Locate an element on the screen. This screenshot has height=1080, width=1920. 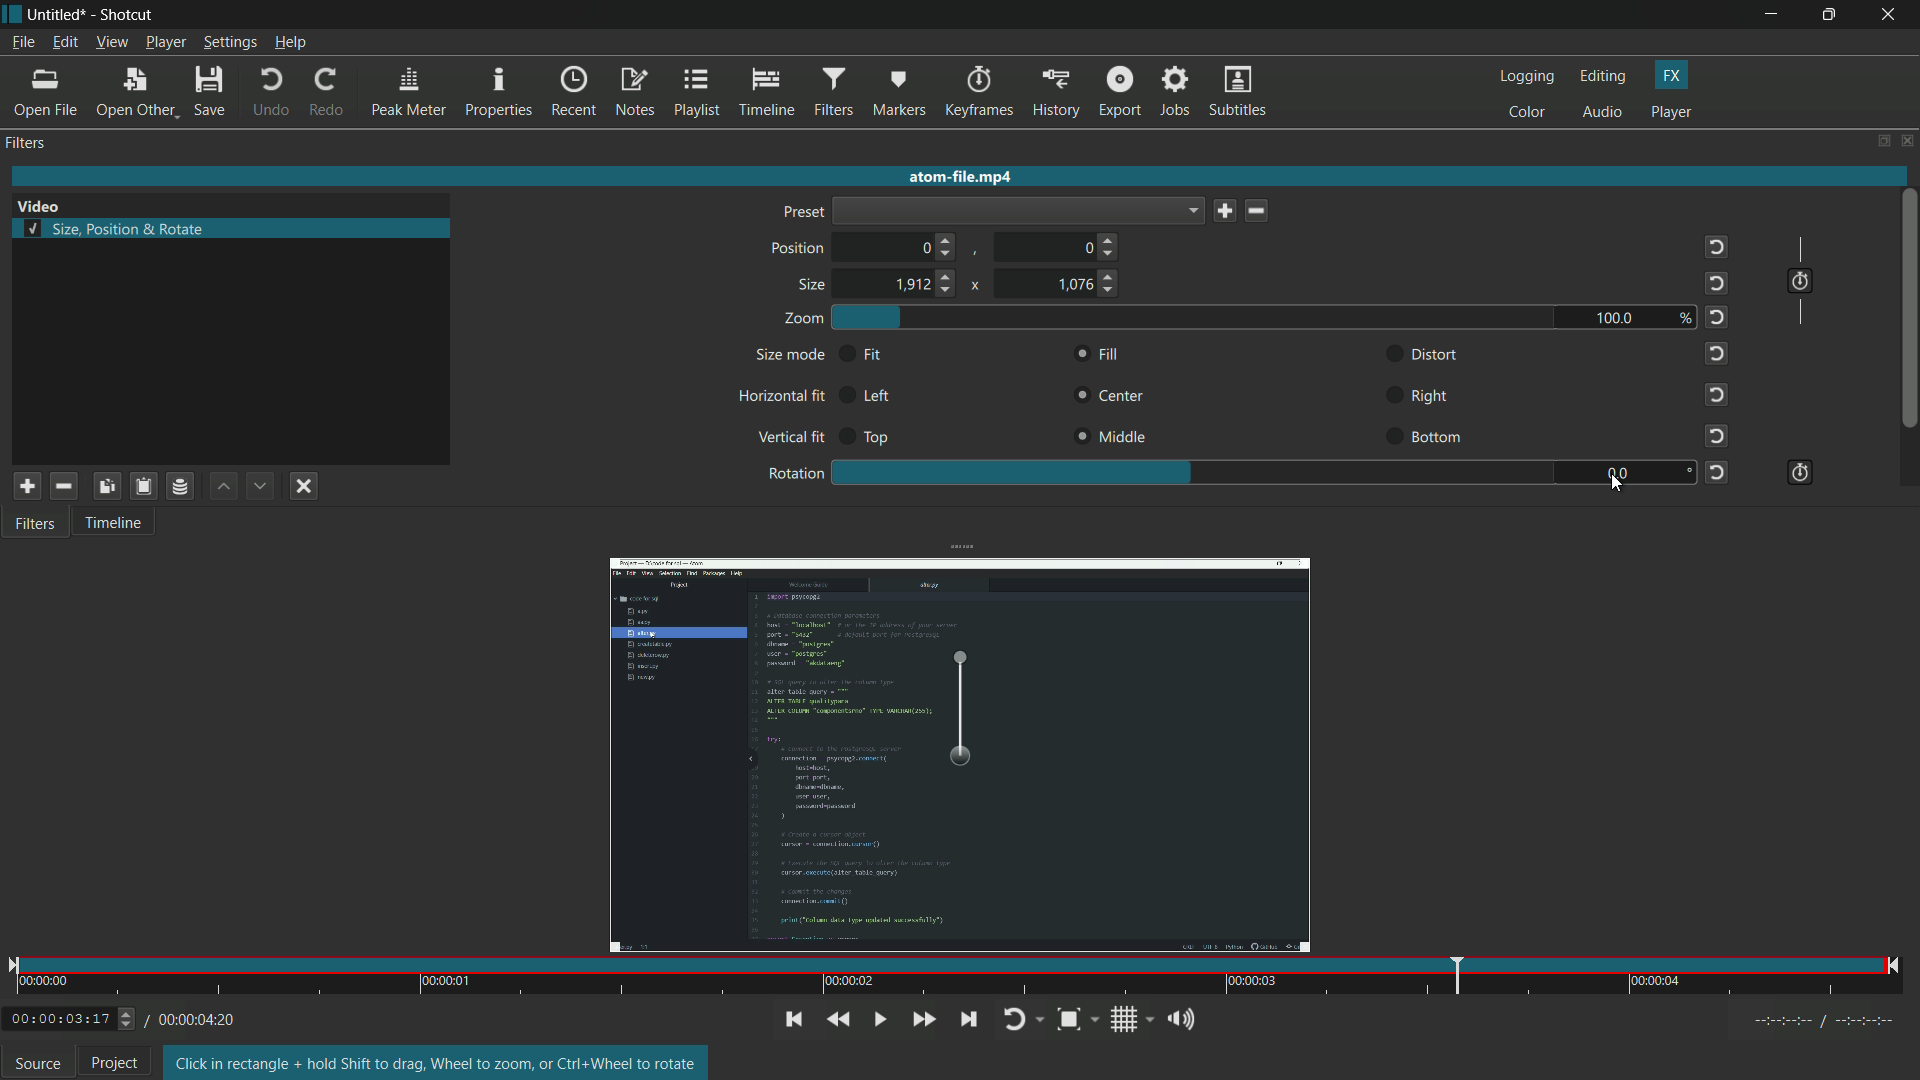
reset to default is located at coordinates (1718, 283).